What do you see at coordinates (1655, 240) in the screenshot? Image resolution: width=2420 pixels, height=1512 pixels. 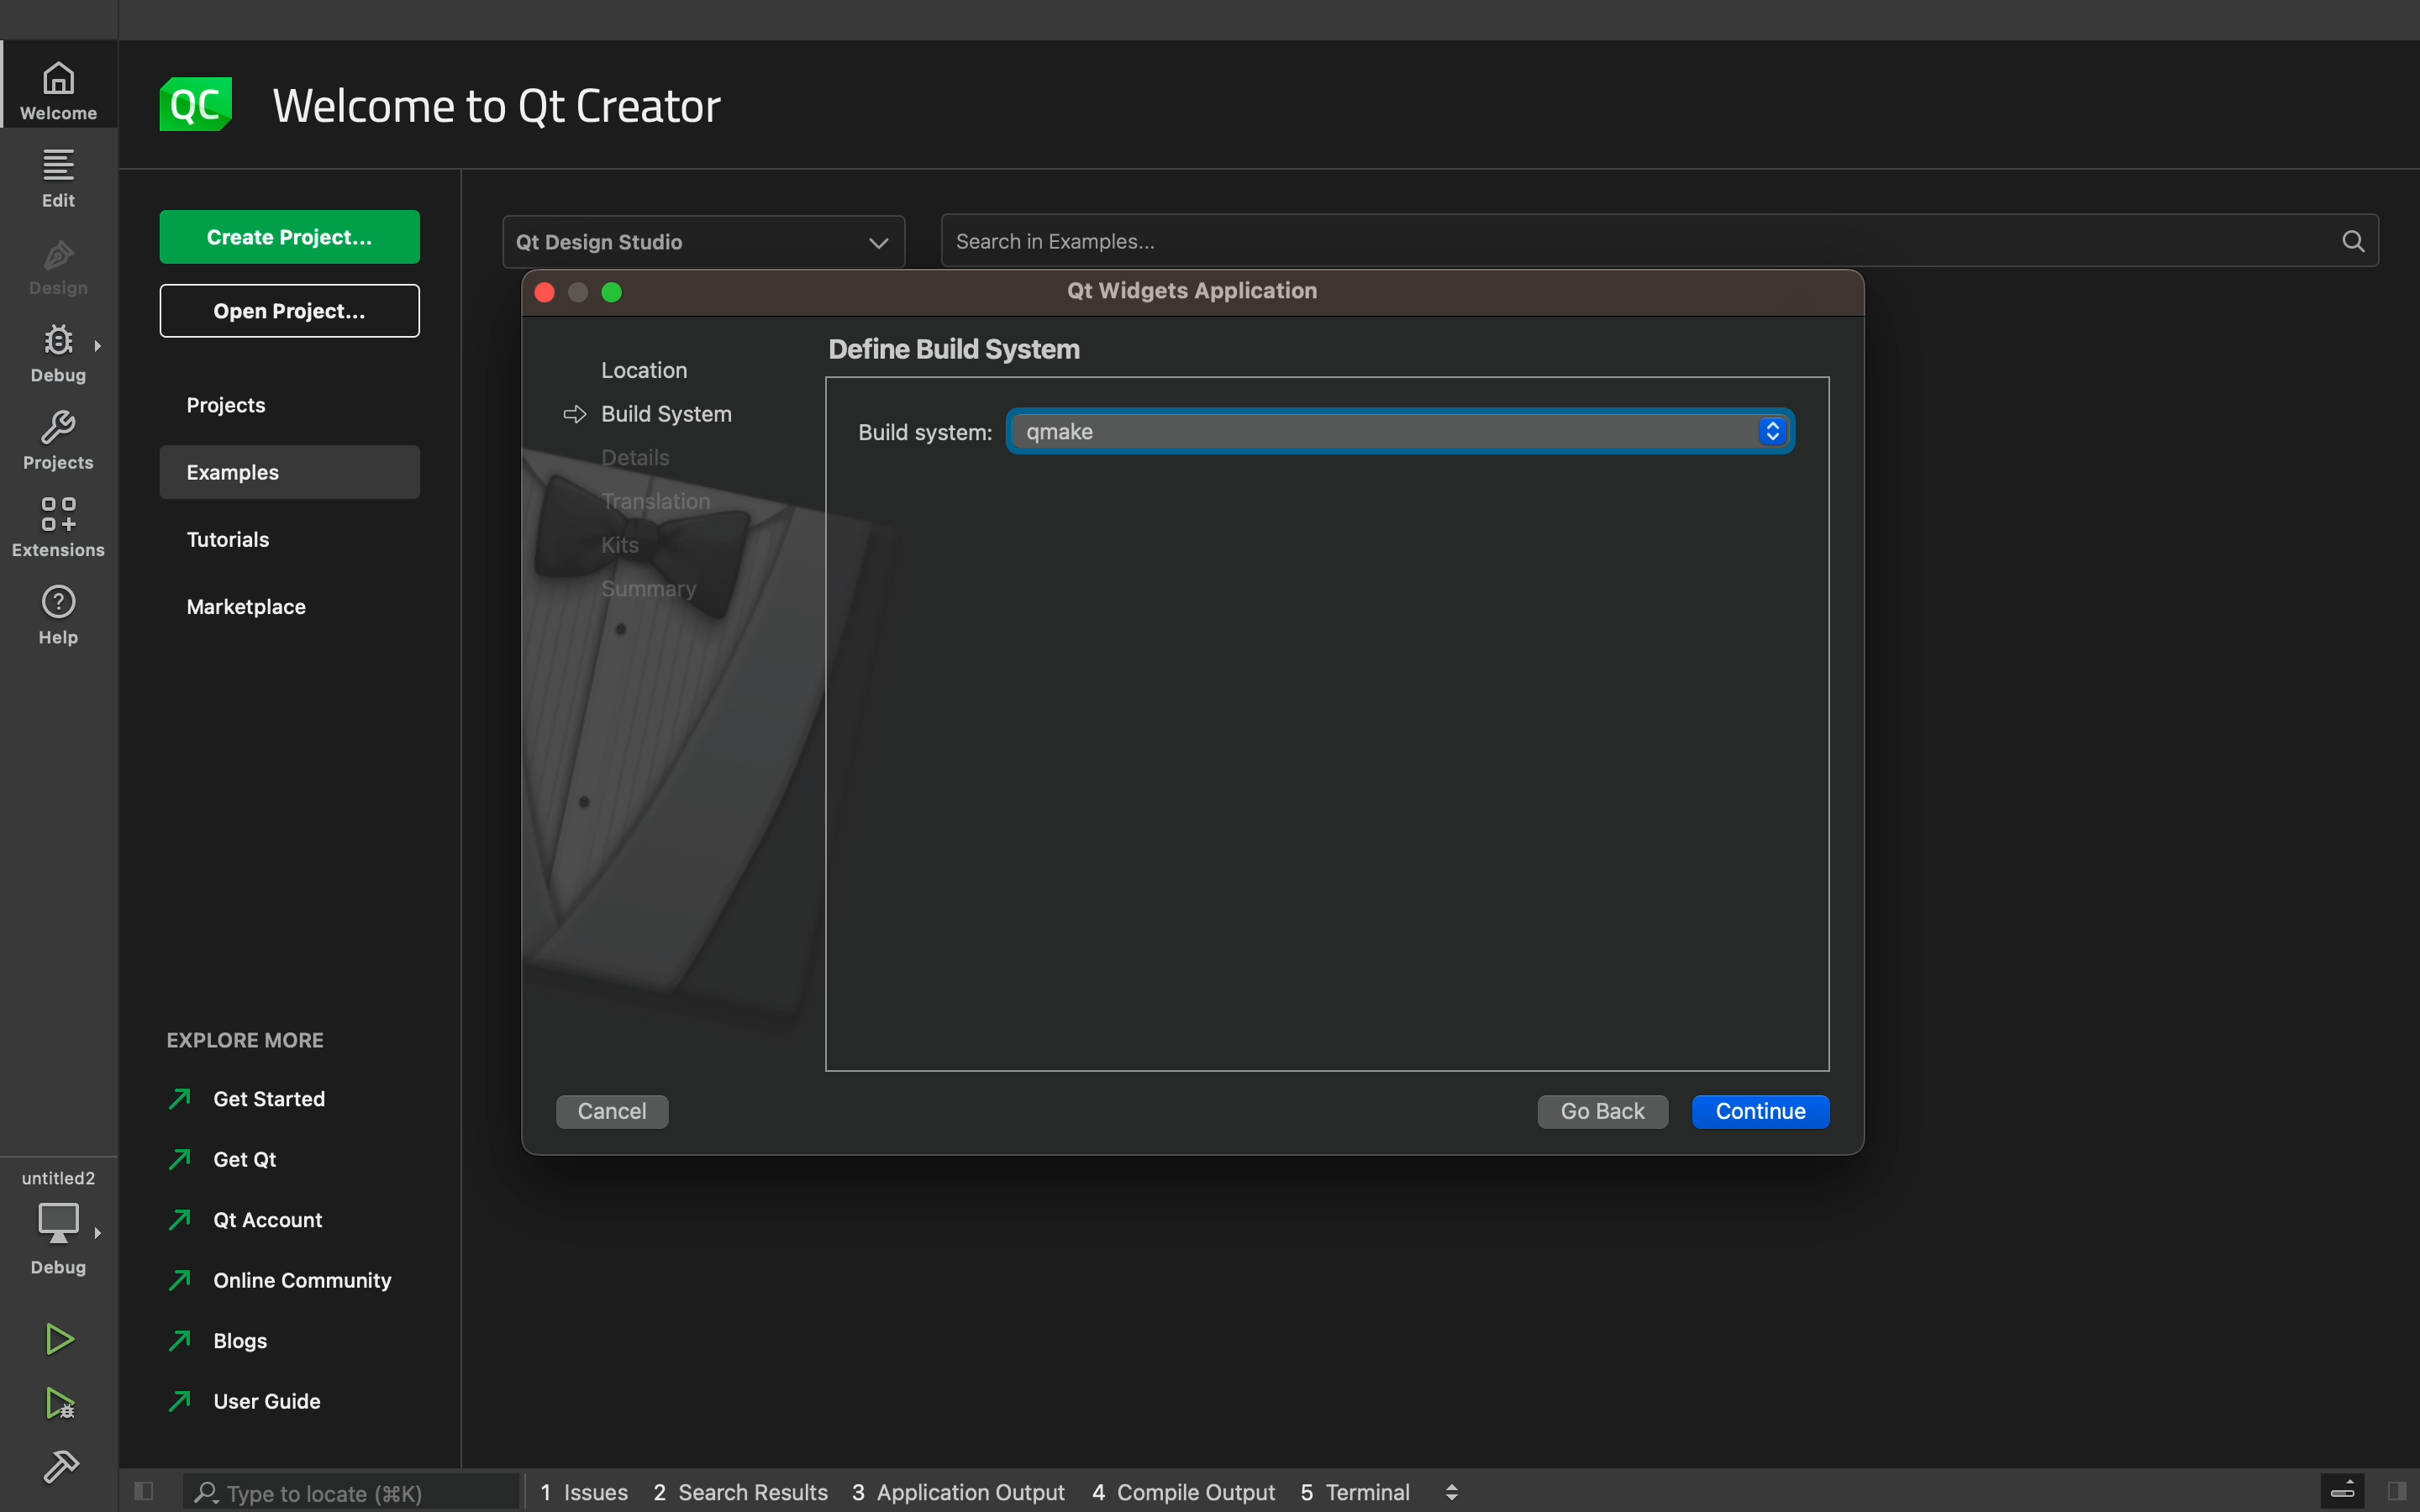 I see `Search in examples` at bounding box center [1655, 240].